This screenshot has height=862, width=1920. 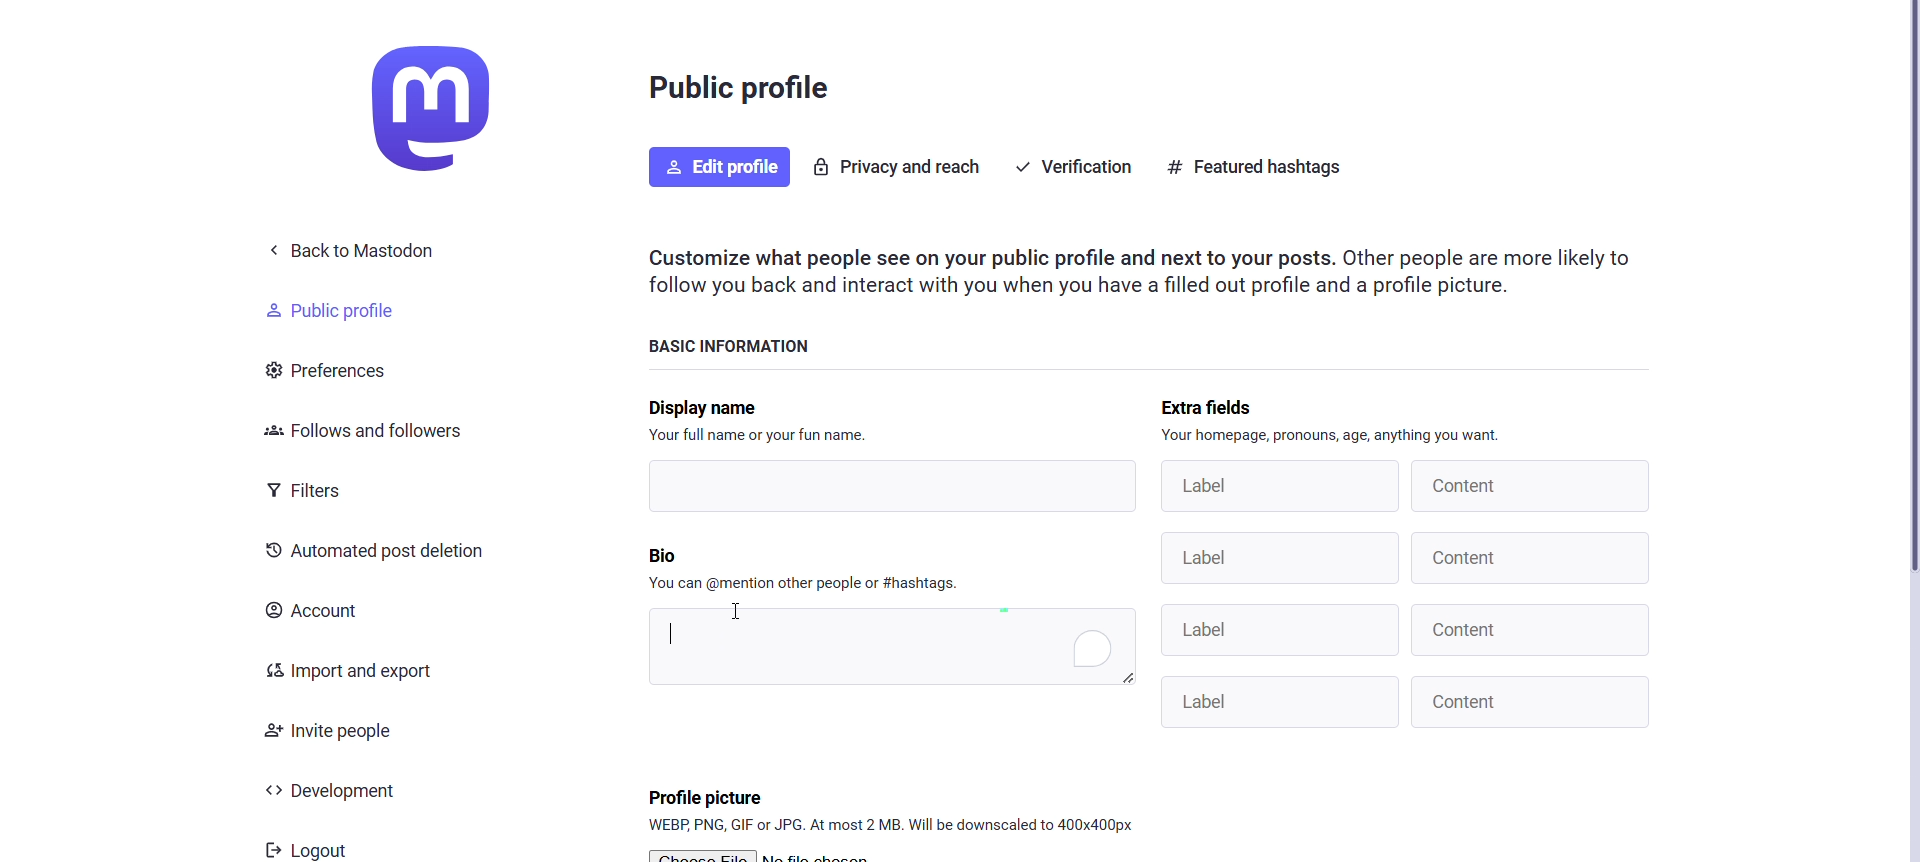 What do you see at coordinates (1333, 434) in the screenshot?
I see `‘Your homepage, pronouns, age, anything you want.` at bounding box center [1333, 434].